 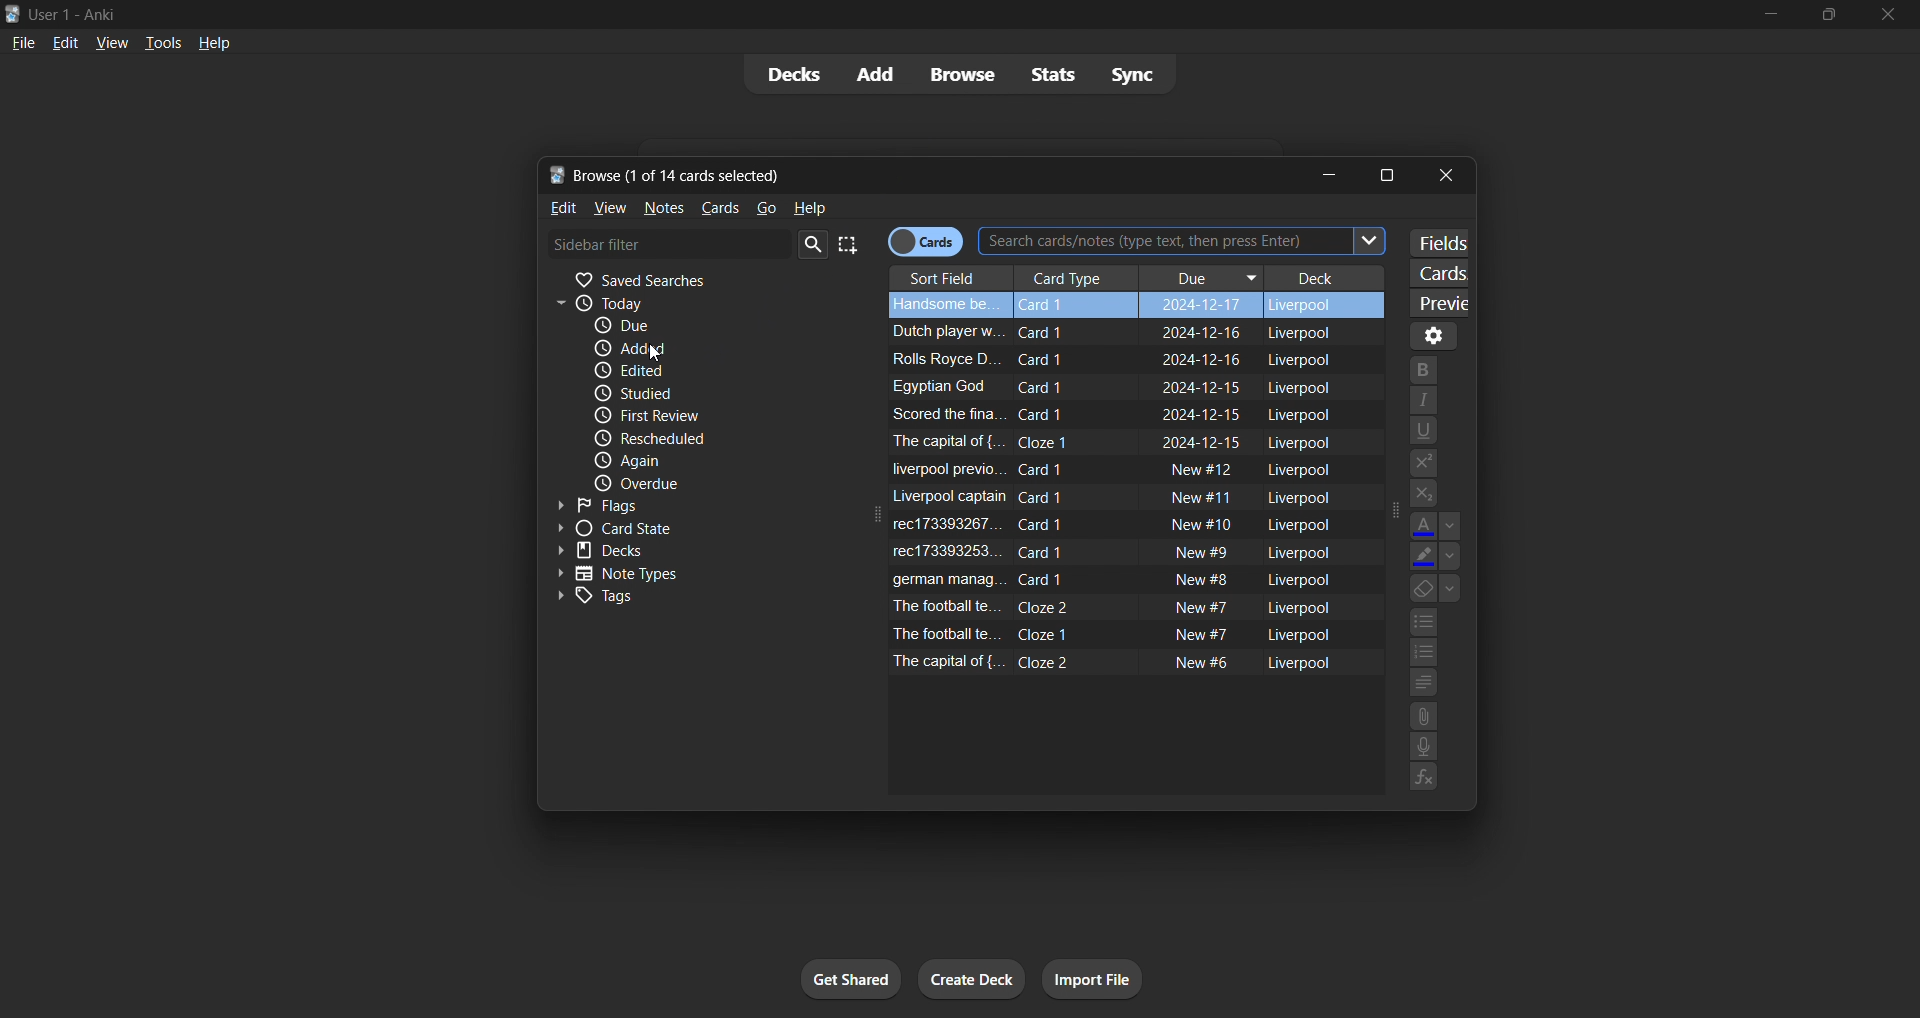 I want to click on expand icon, so click(x=1388, y=511).